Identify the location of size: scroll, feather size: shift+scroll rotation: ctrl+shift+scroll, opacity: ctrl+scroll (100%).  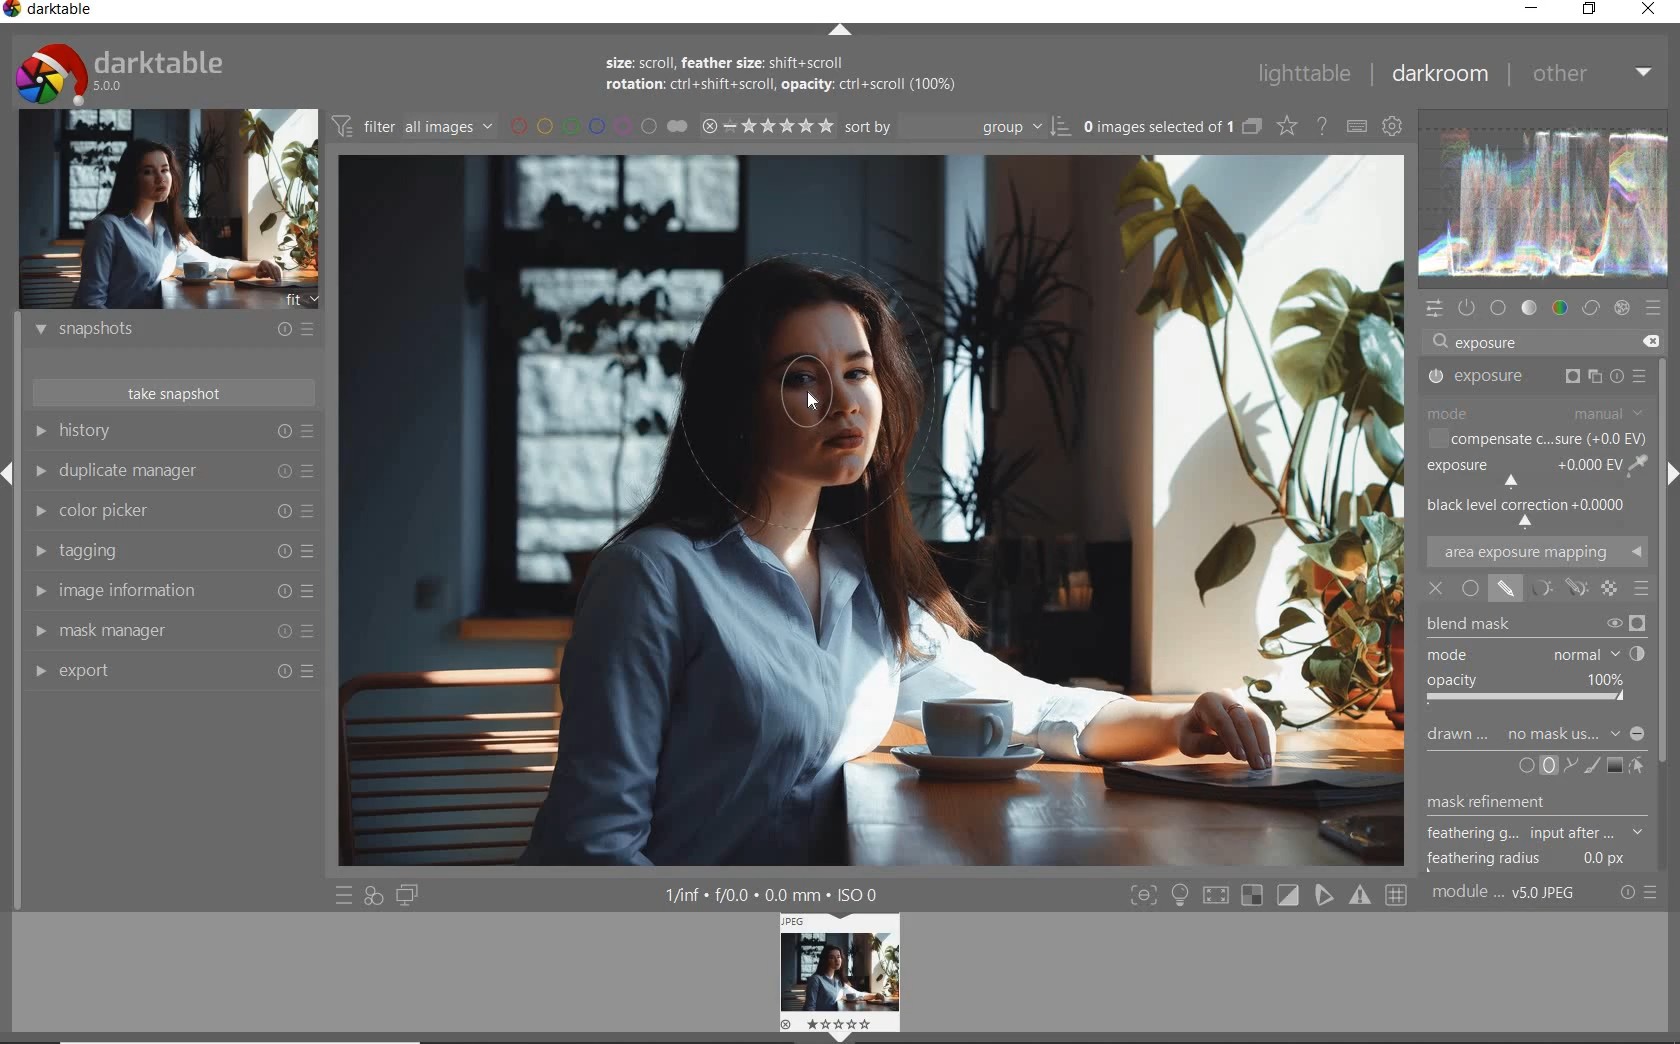
(785, 74).